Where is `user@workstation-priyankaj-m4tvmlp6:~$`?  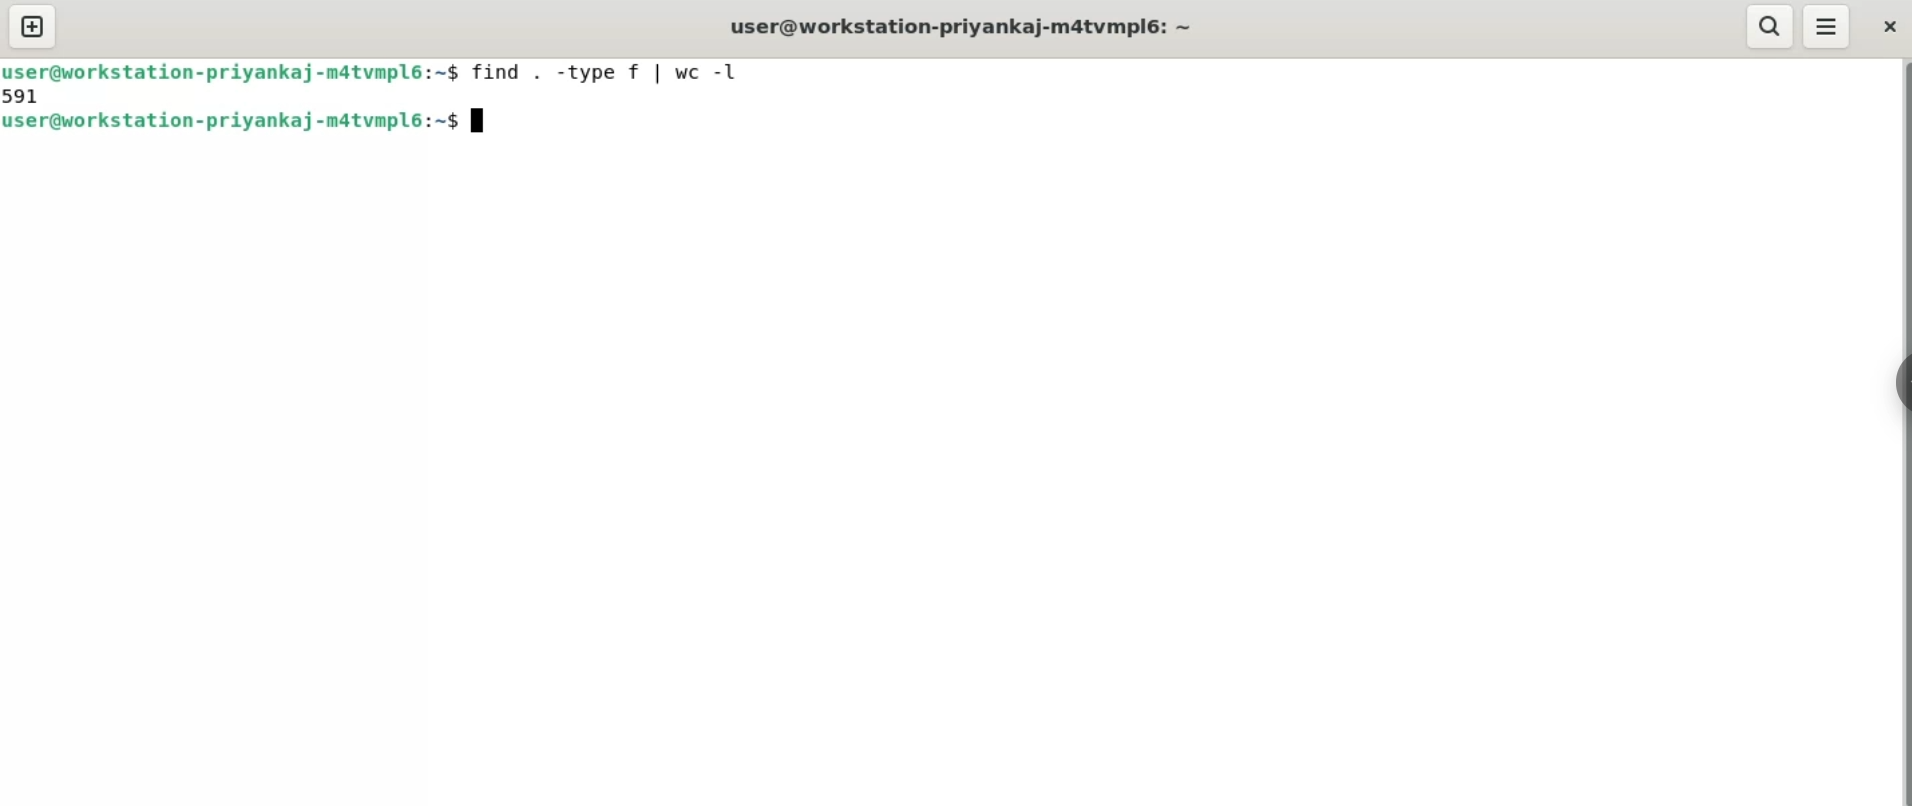 user@workstation-priyankaj-m4tvmlp6:~$ is located at coordinates (232, 122).